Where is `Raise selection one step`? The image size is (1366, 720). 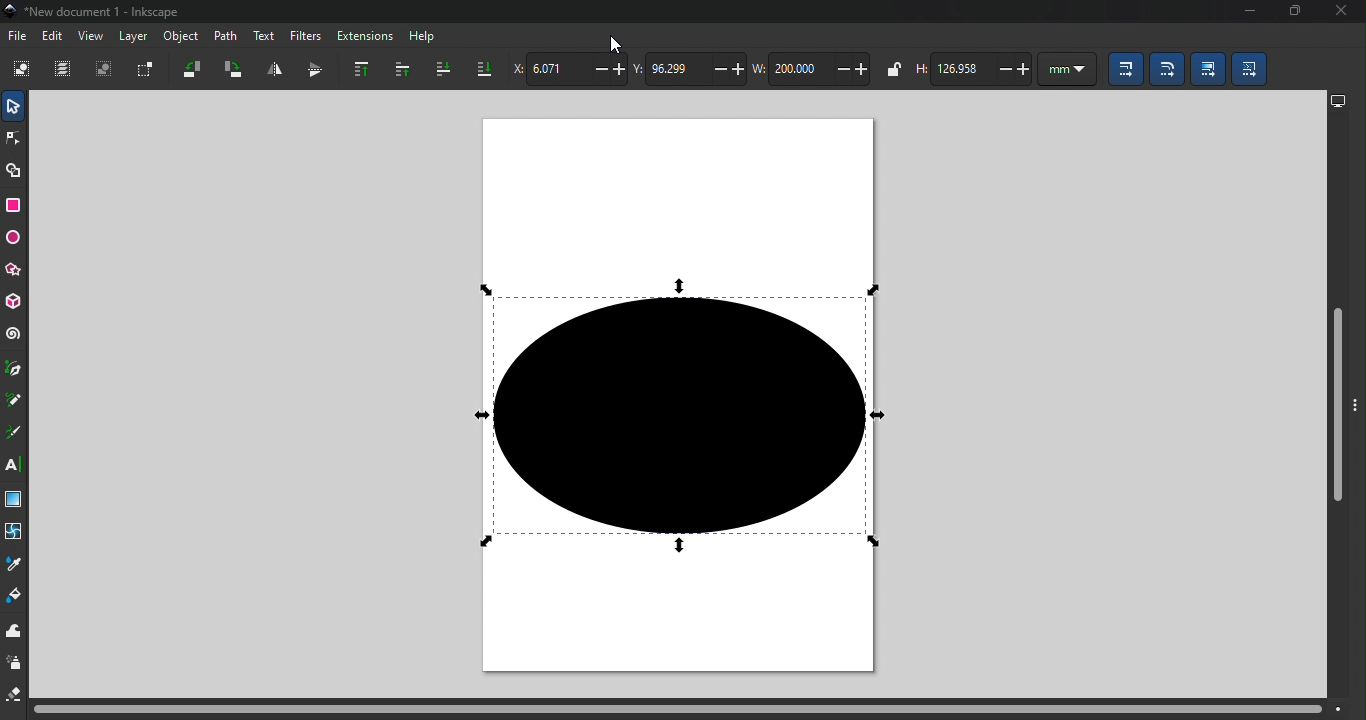
Raise selection one step is located at coordinates (402, 72).